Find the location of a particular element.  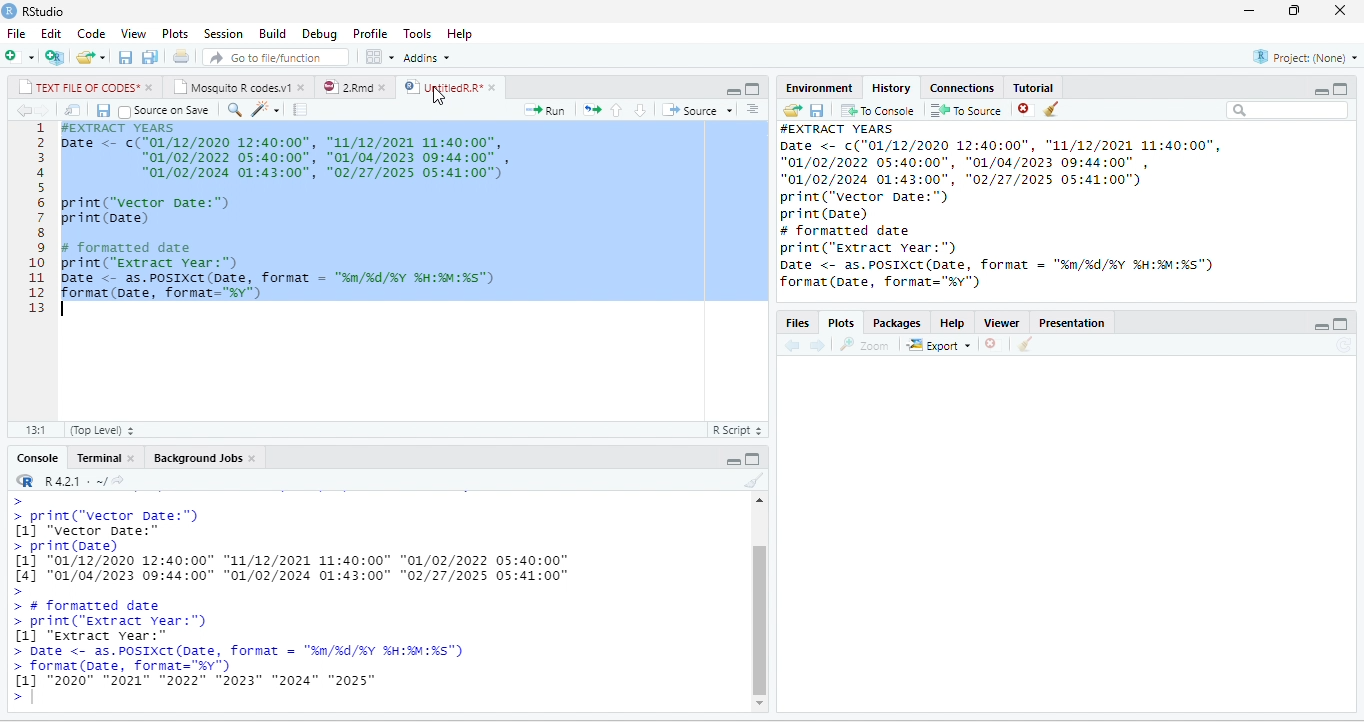

search file is located at coordinates (276, 57).